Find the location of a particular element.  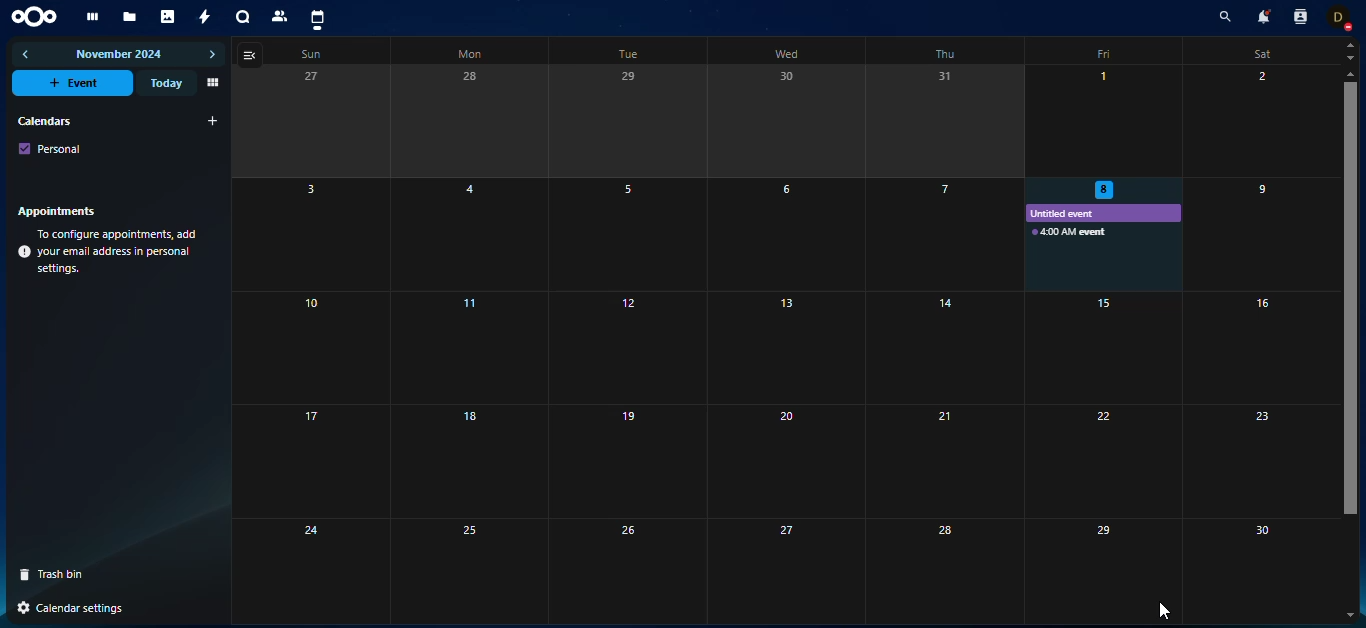

26 is located at coordinates (624, 568).